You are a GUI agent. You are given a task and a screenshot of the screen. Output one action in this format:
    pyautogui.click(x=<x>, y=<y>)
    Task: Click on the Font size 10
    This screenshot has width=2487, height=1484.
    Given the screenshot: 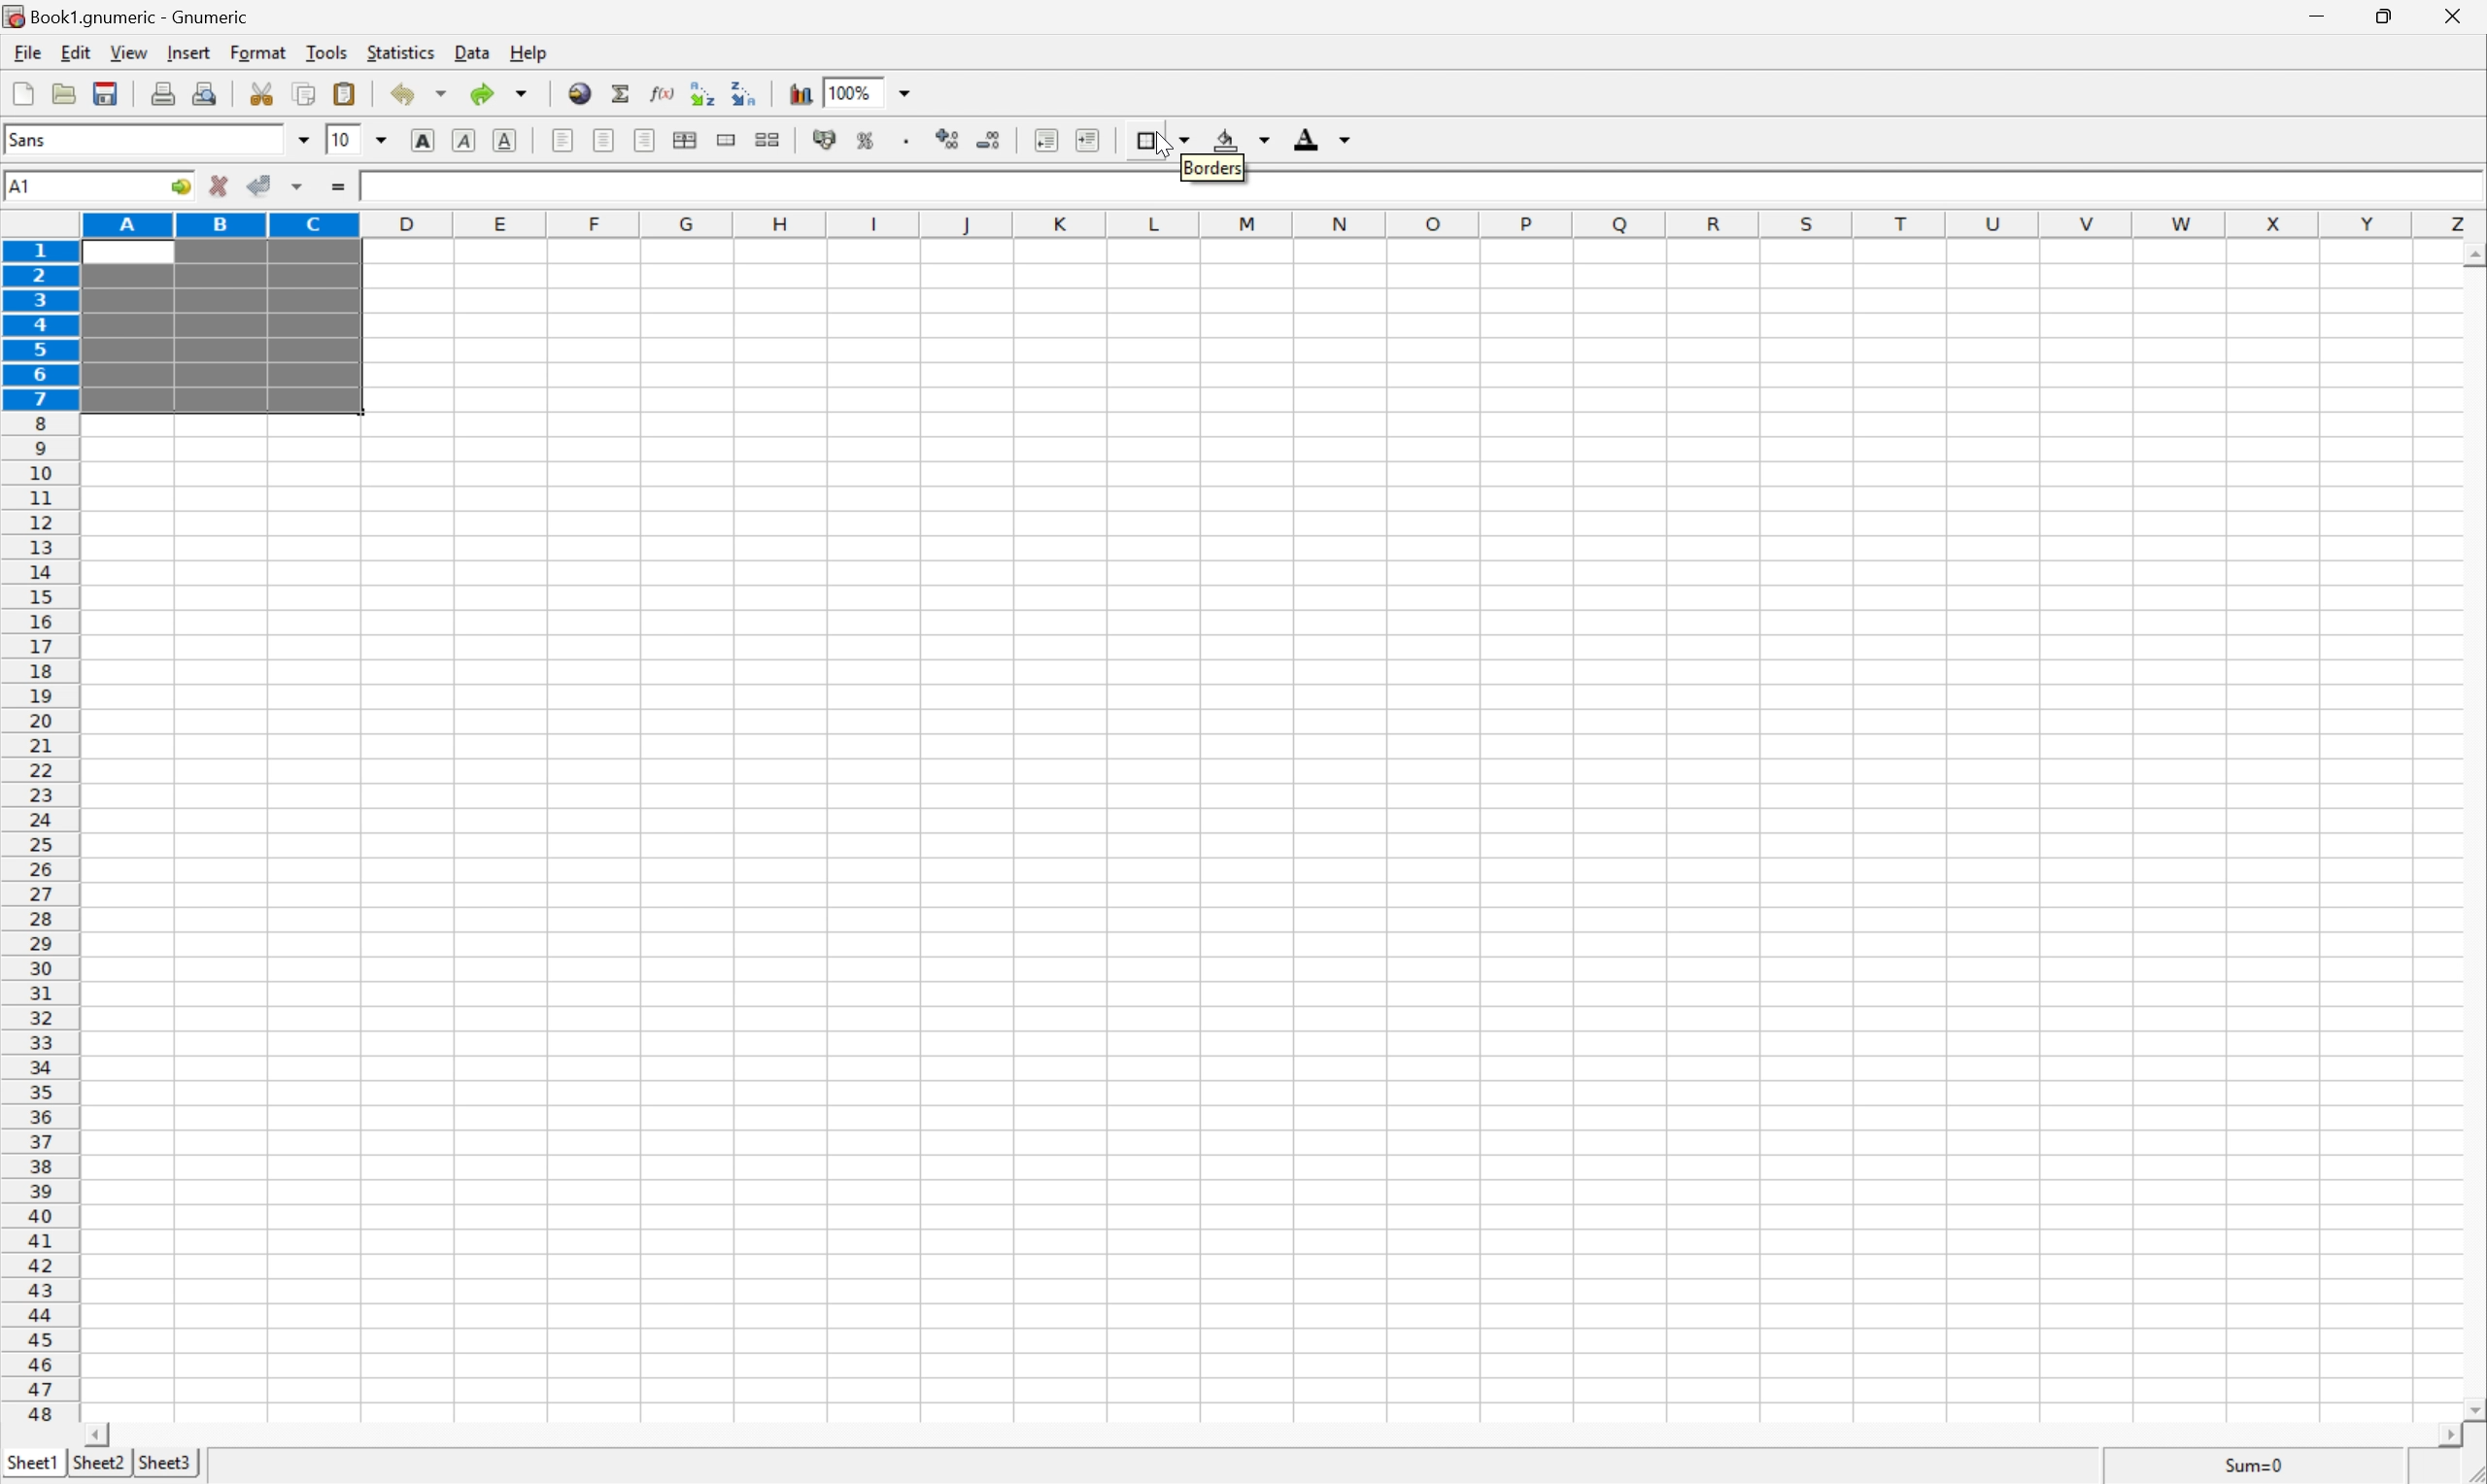 What is the action you would take?
    pyautogui.click(x=359, y=142)
    